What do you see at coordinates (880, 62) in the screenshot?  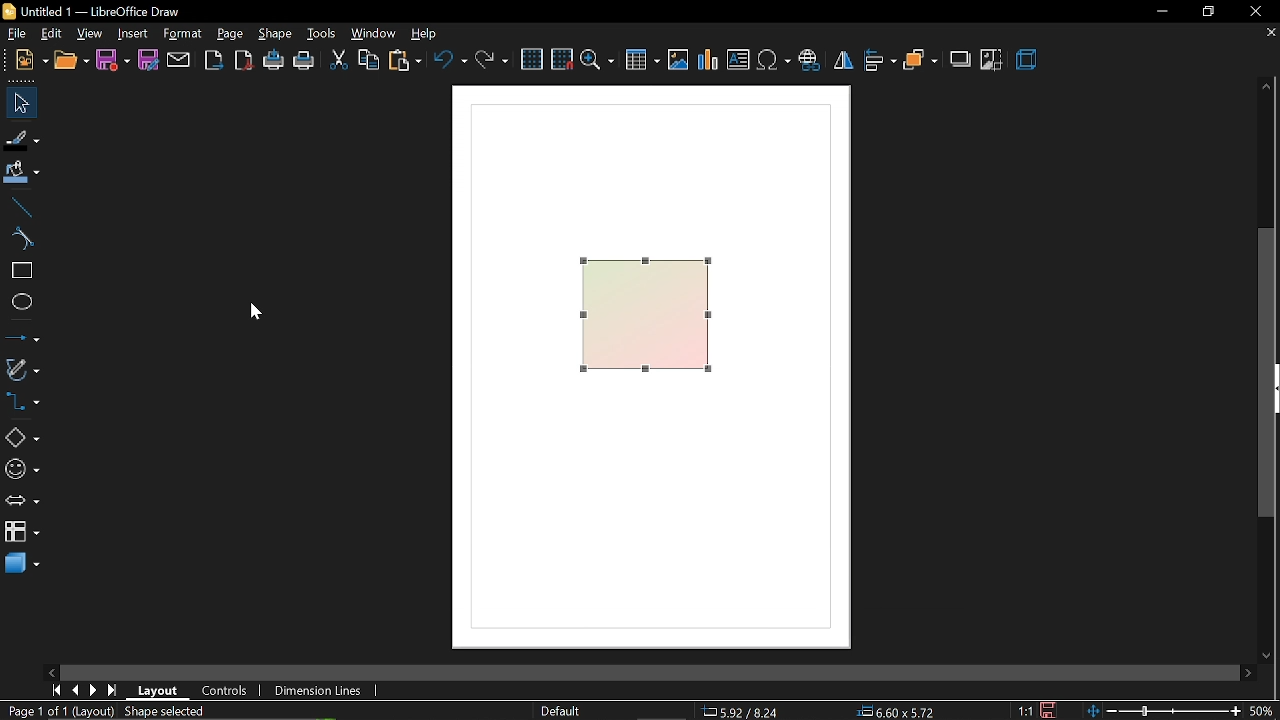 I see `align` at bounding box center [880, 62].